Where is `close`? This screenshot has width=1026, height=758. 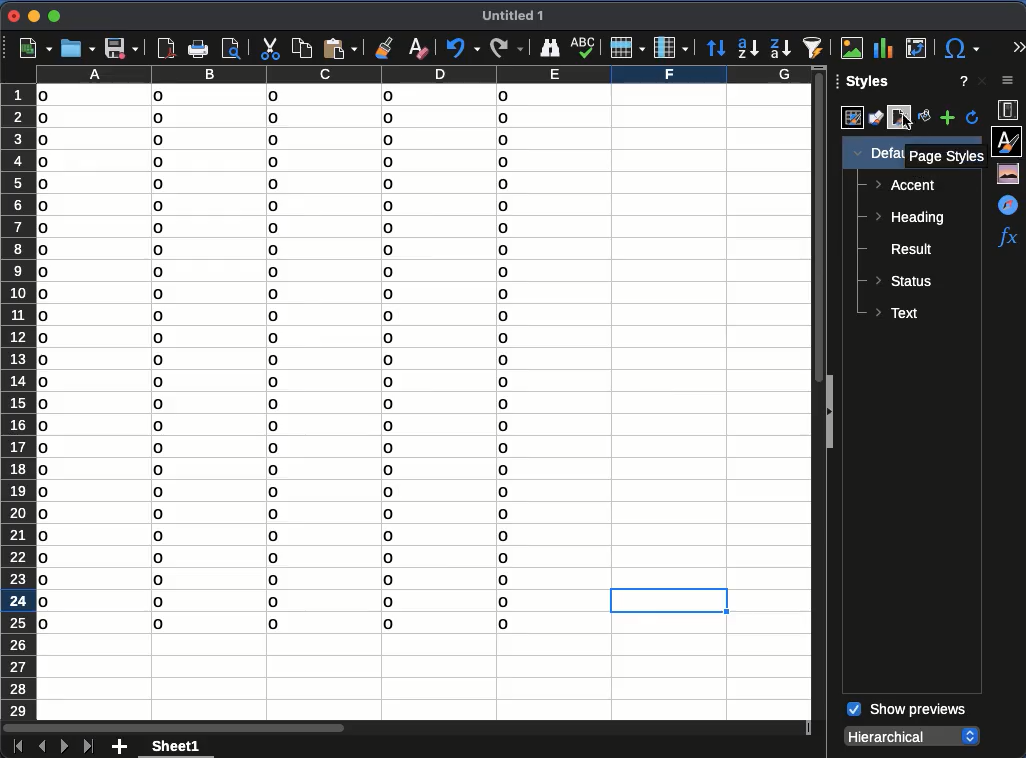 close is located at coordinates (13, 16).